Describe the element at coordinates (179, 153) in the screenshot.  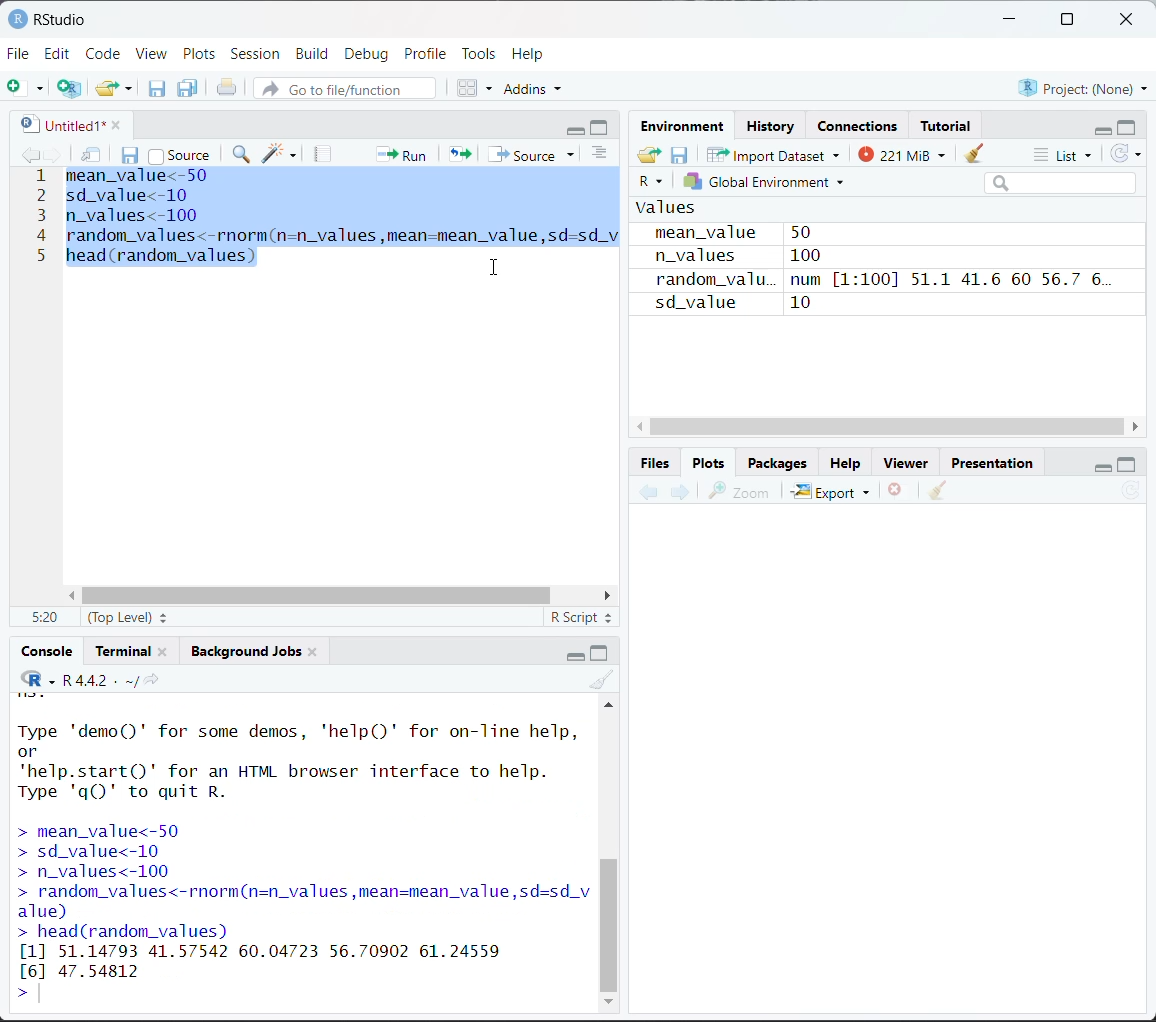
I see `source` at that location.